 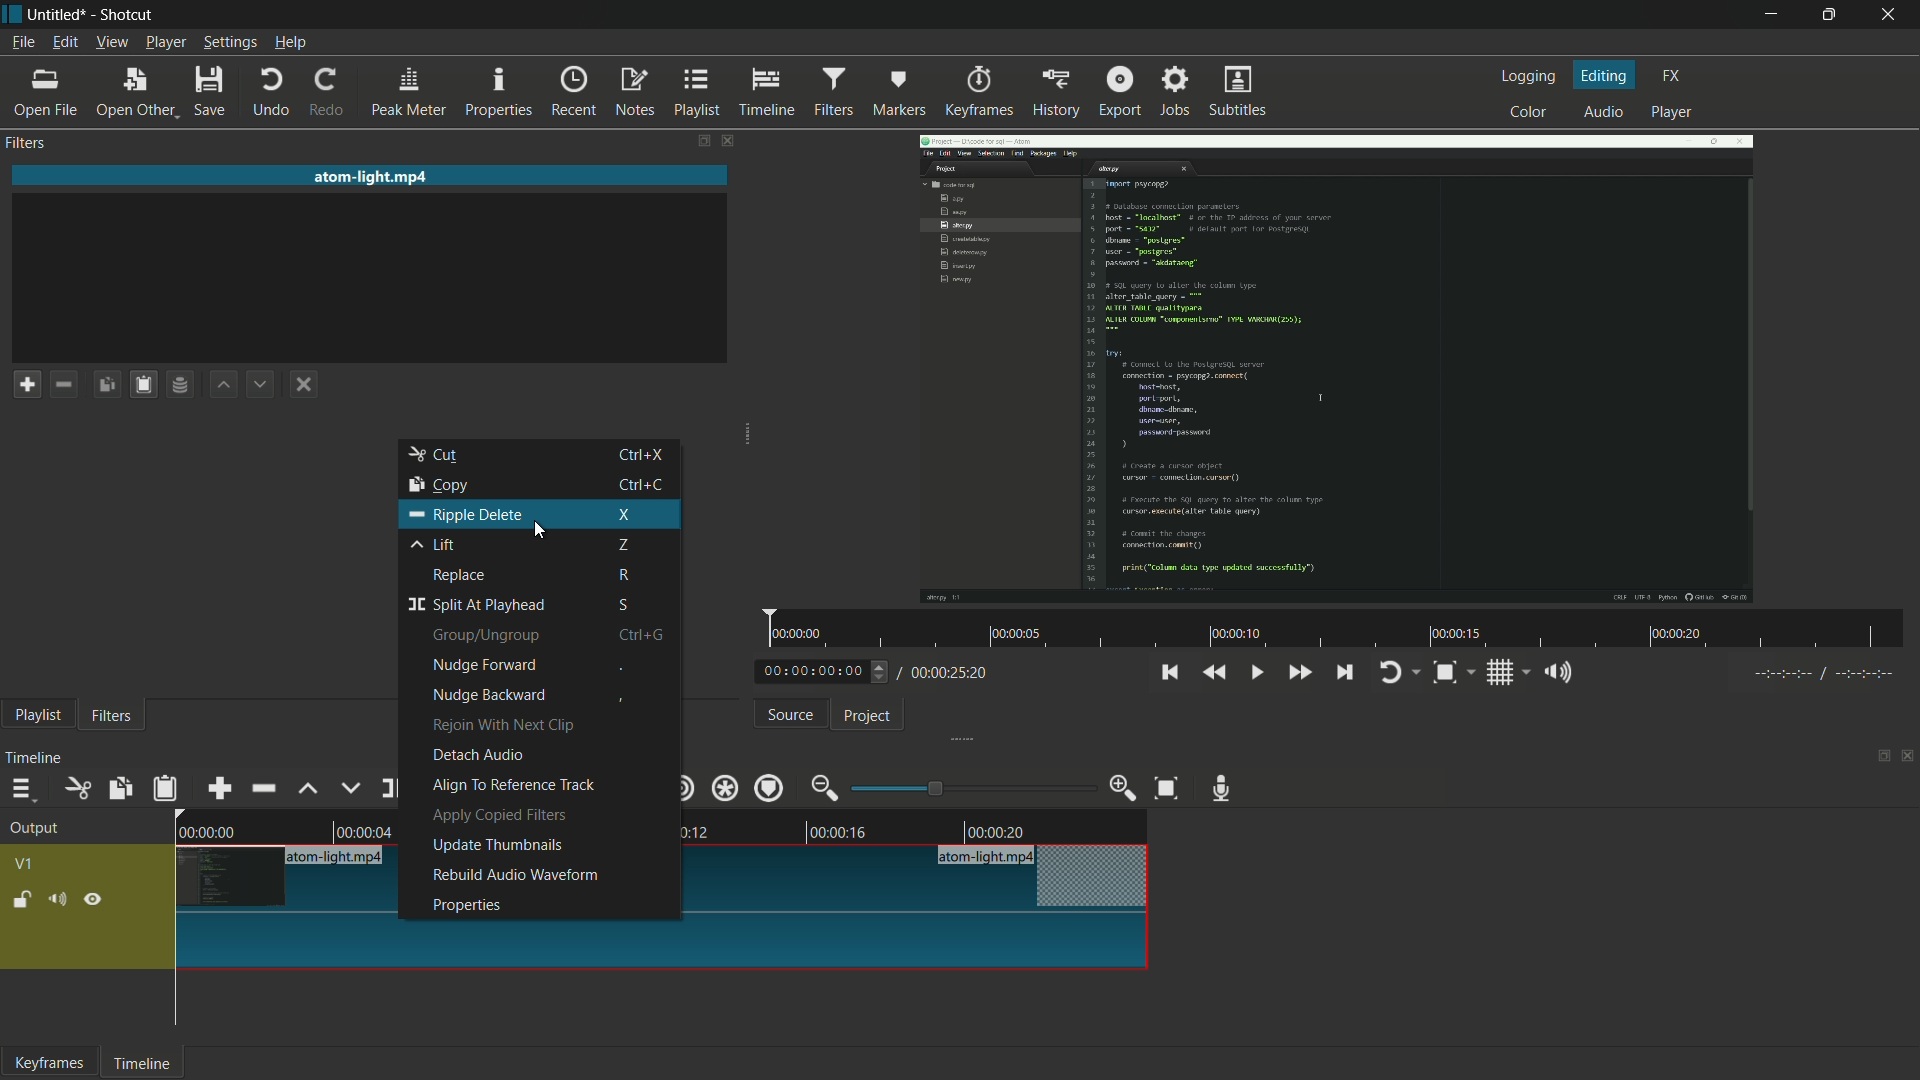 What do you see at coordinates (119, 788) in the screenshot?
I see `copy` at bounding box center [119, 788].